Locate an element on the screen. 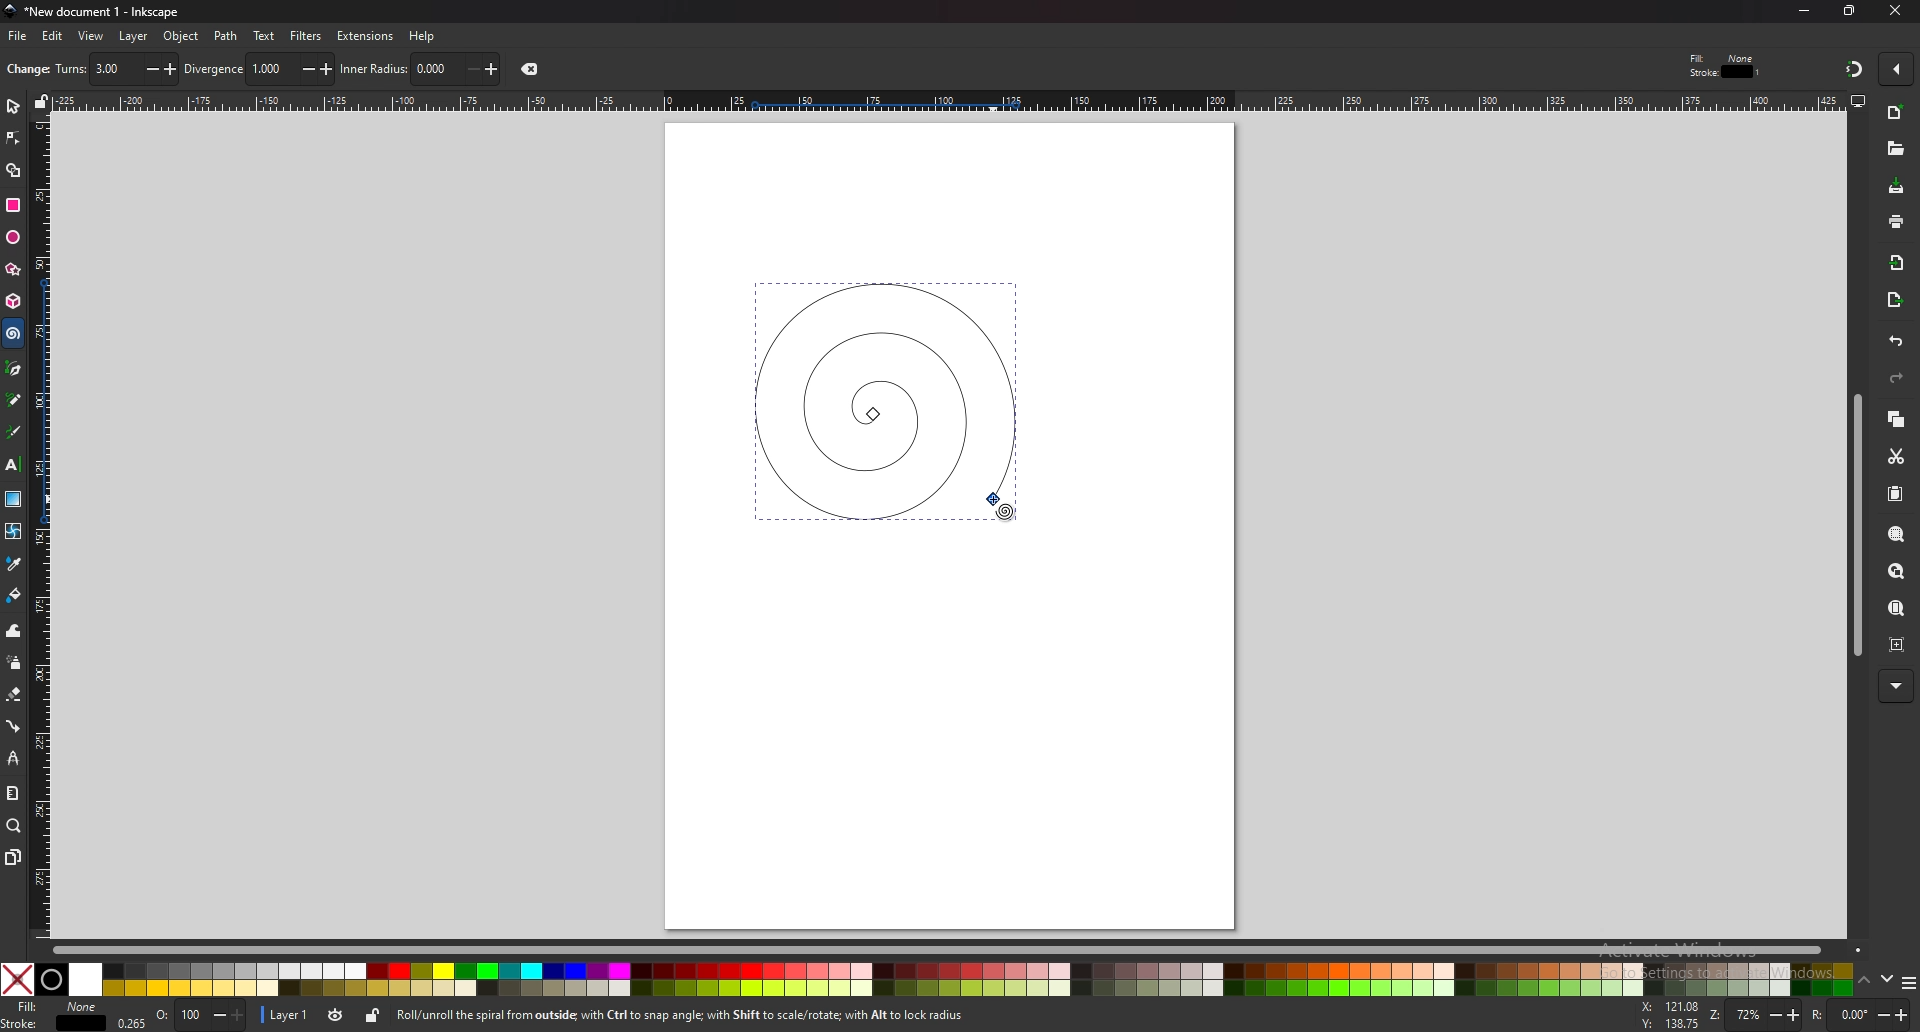 Image resolution: width=1920 pixels, height=1032 pixels. close is located at coordinates (1895, 11).